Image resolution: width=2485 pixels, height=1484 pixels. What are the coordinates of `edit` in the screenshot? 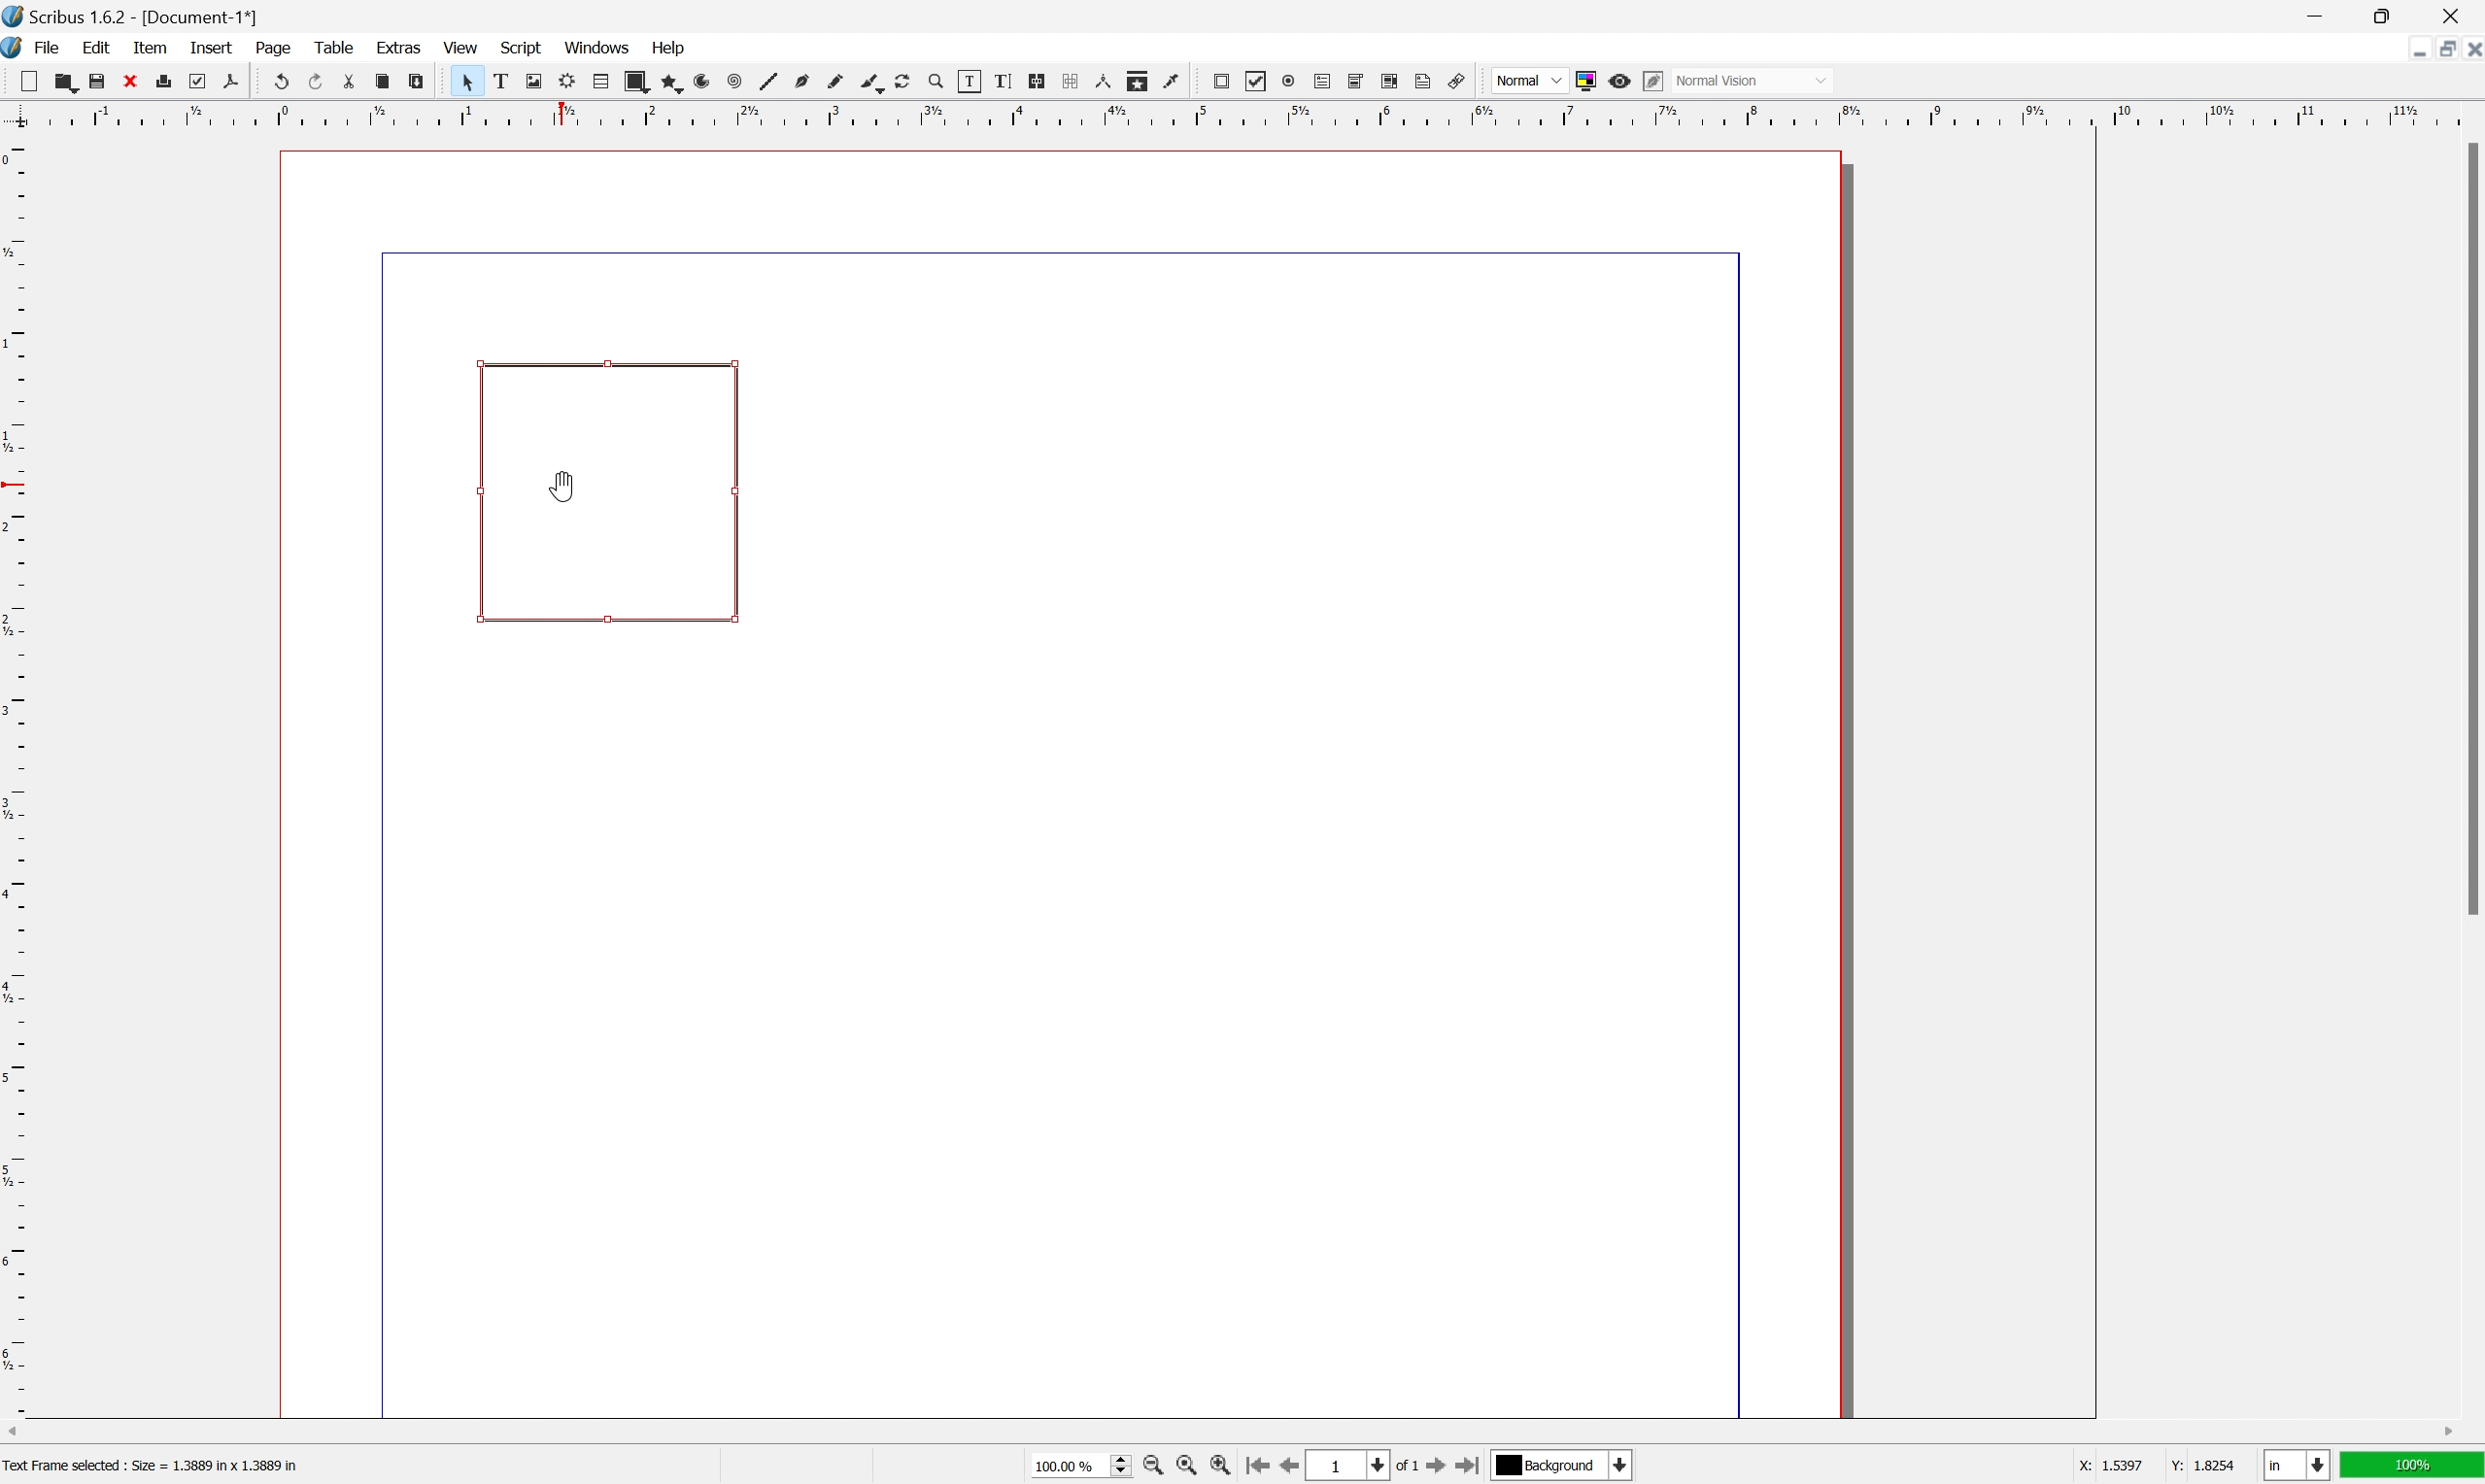 It's located at (96, 48).